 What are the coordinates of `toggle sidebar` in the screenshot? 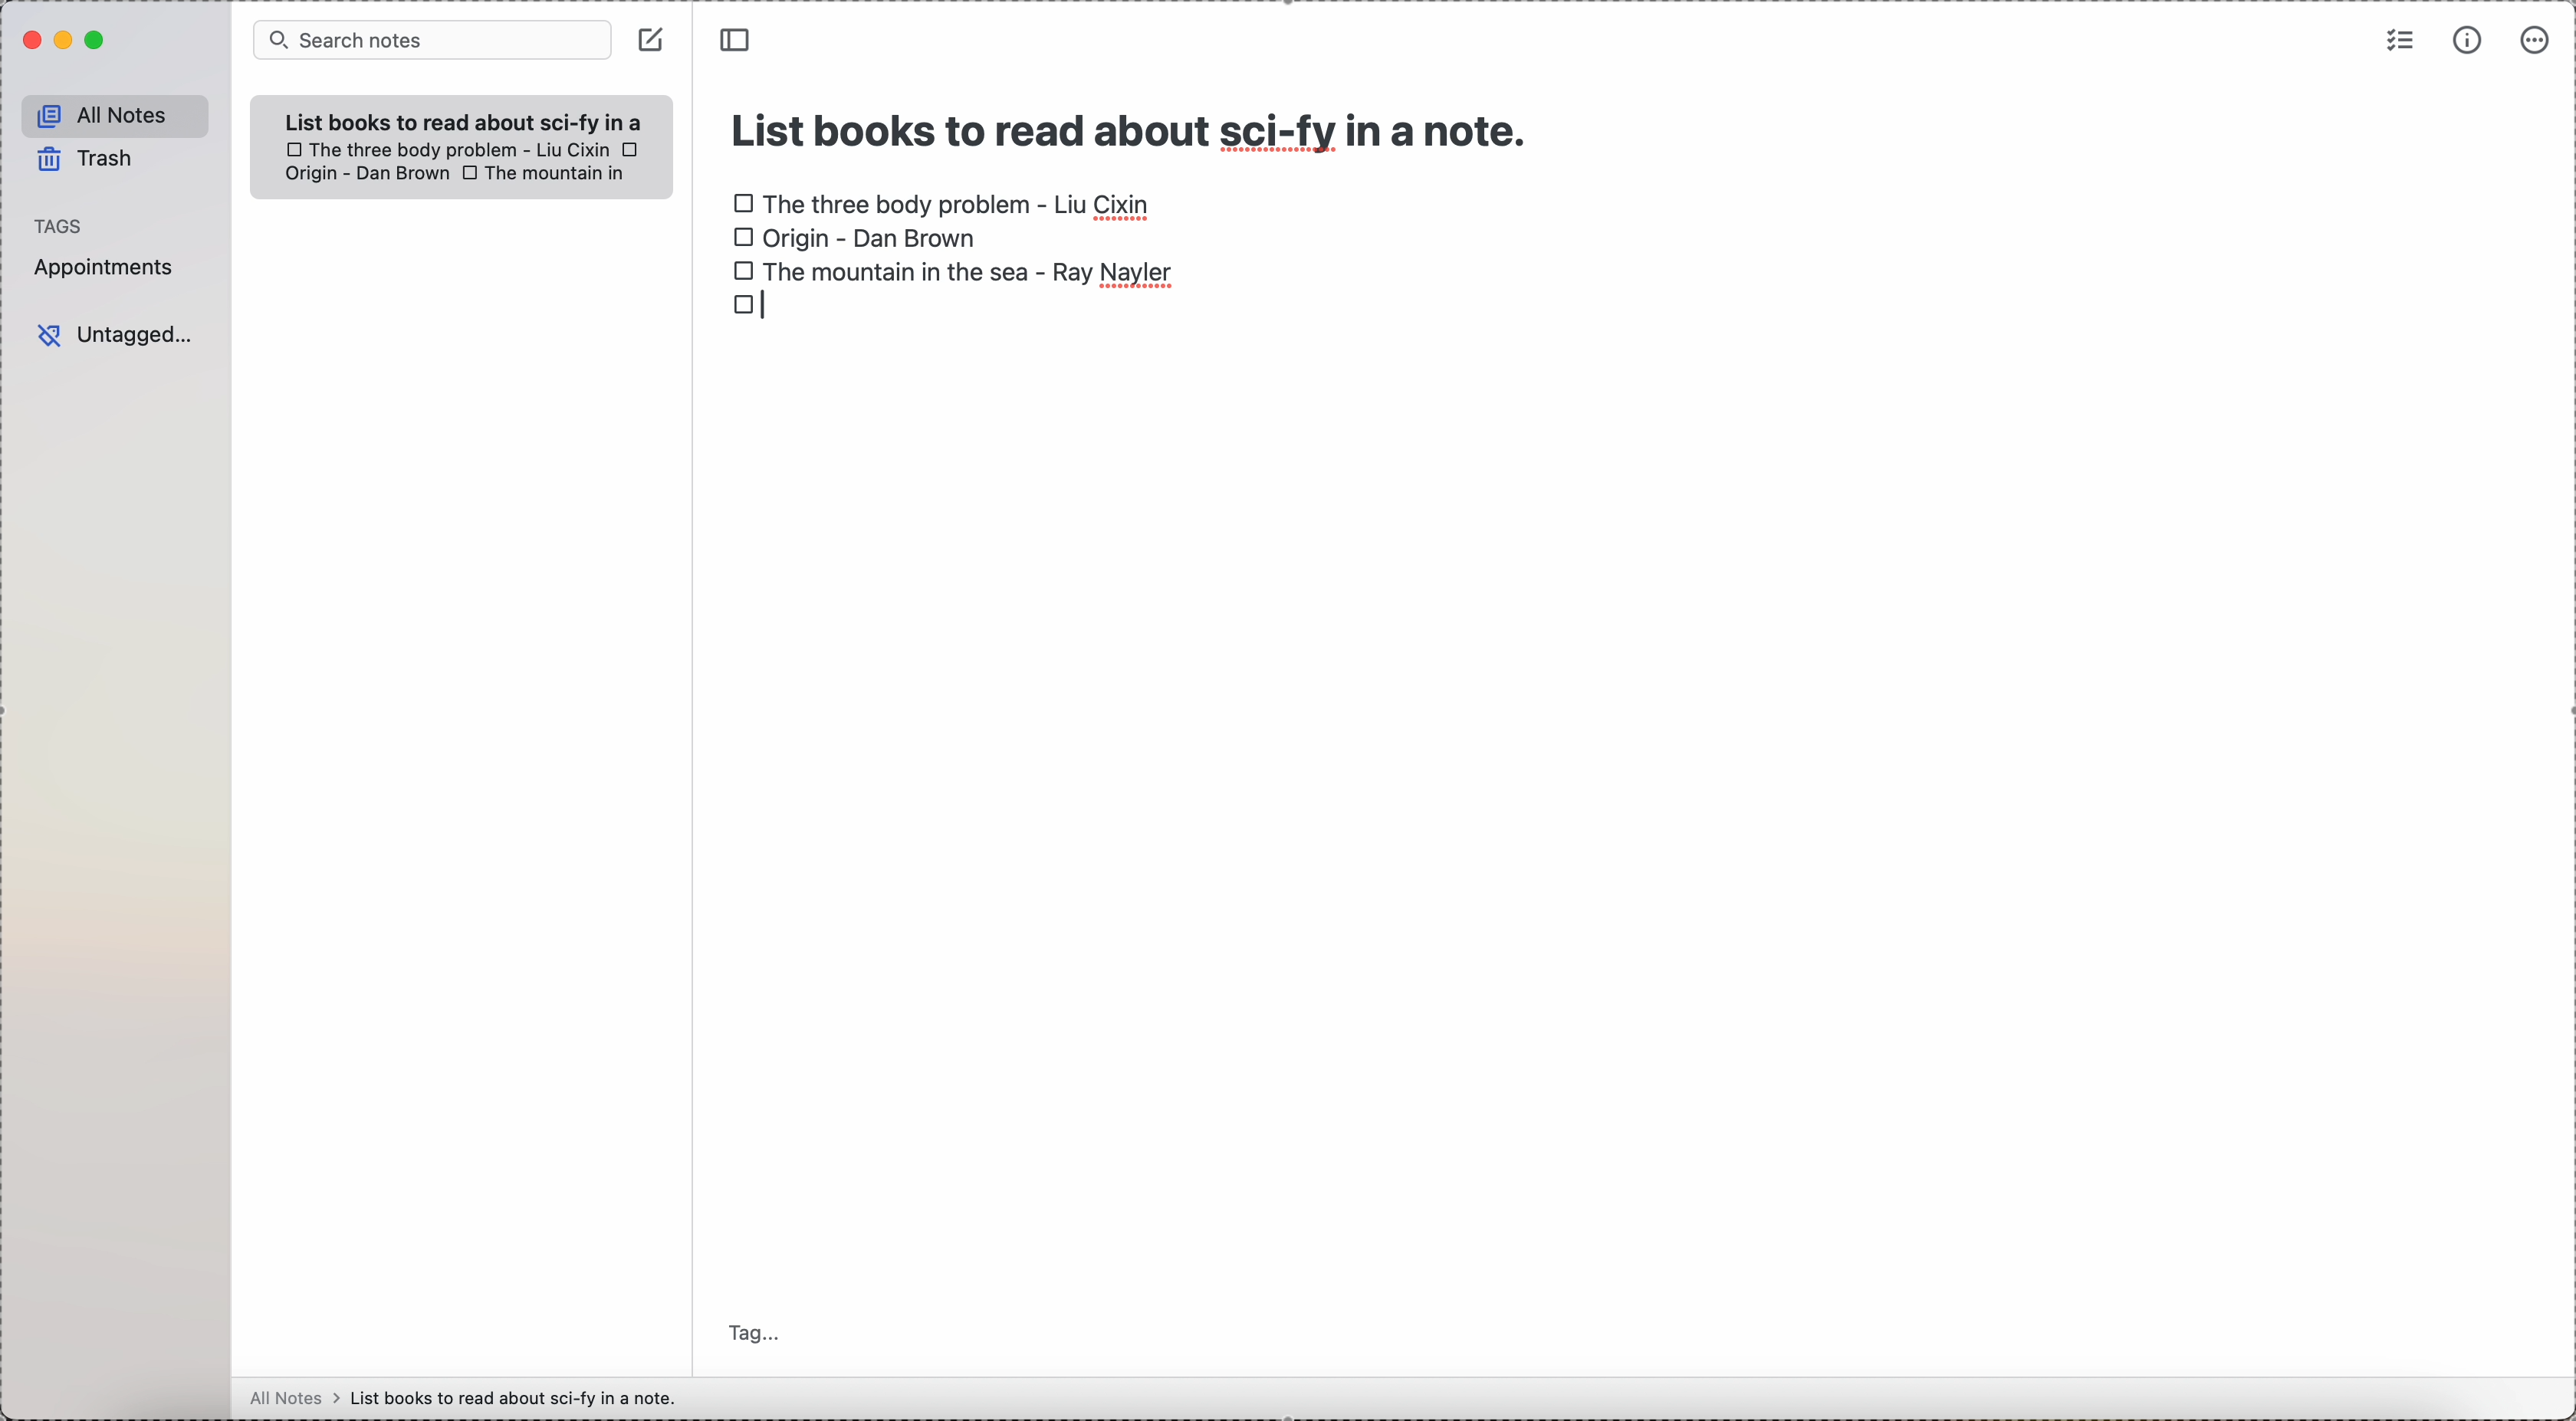 It's located at (738, 39).